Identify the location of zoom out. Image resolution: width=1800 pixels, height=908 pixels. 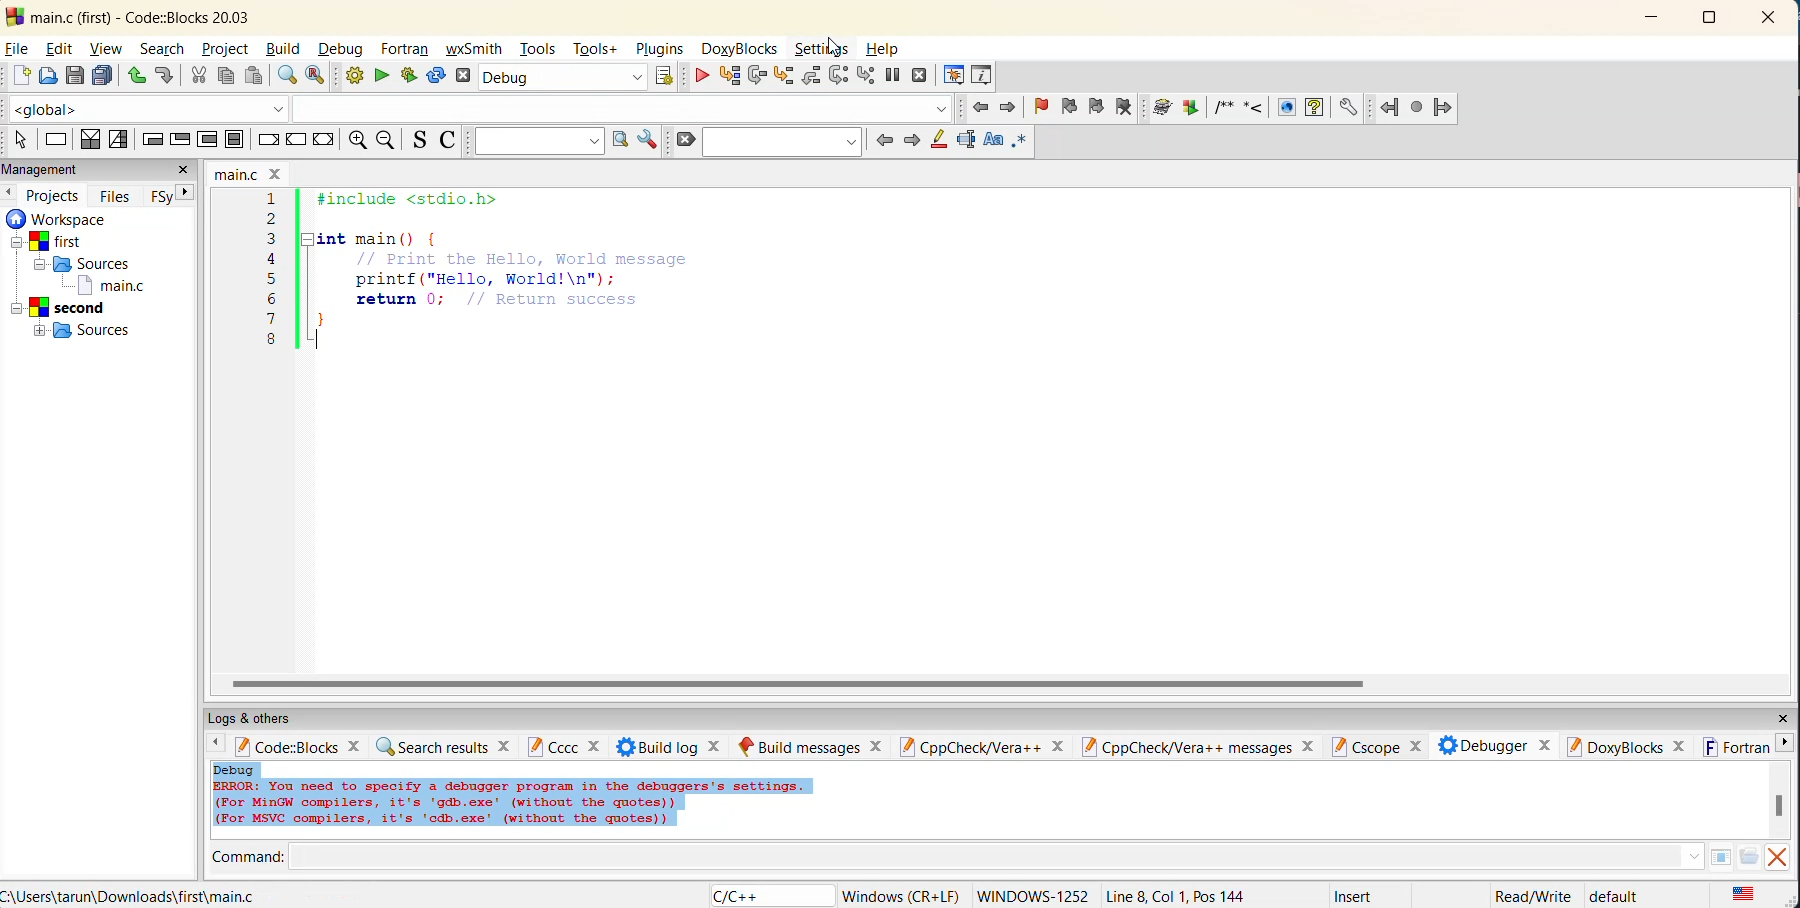
(385, 140).